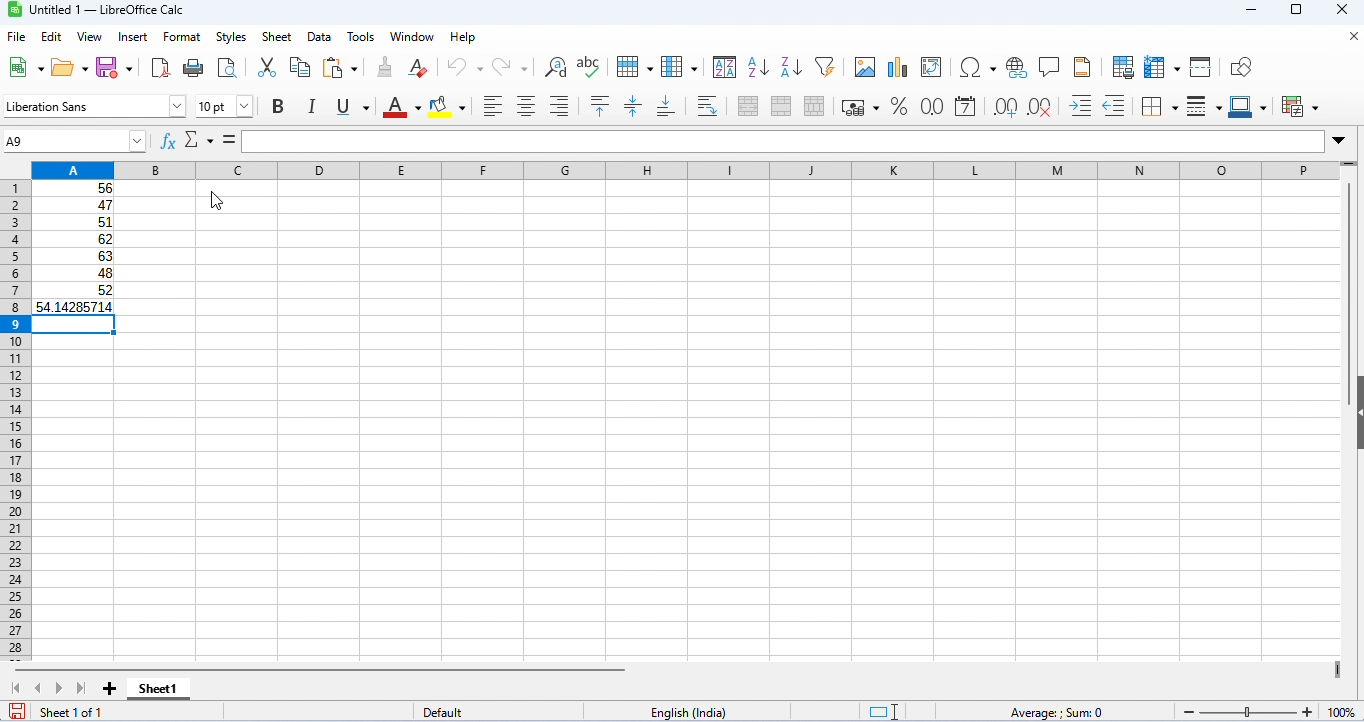  I want to click on new, so click(23, 67).